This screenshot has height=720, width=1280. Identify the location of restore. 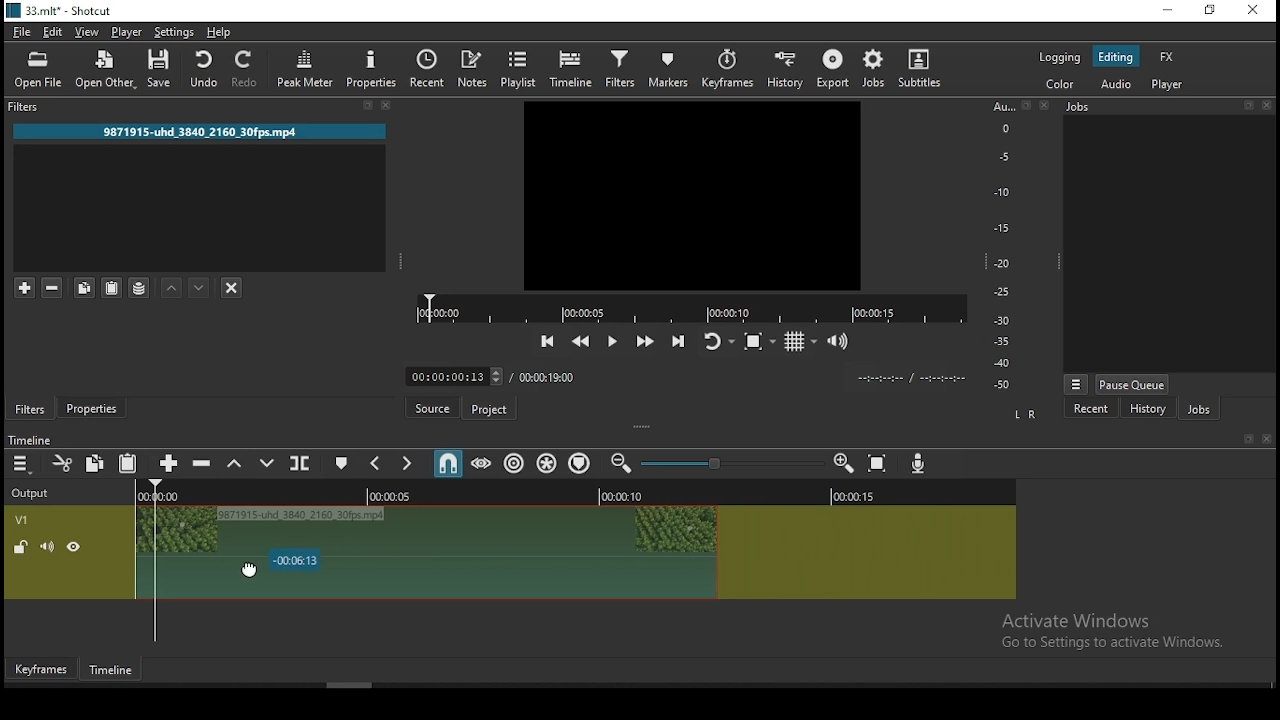
(1211, 11).